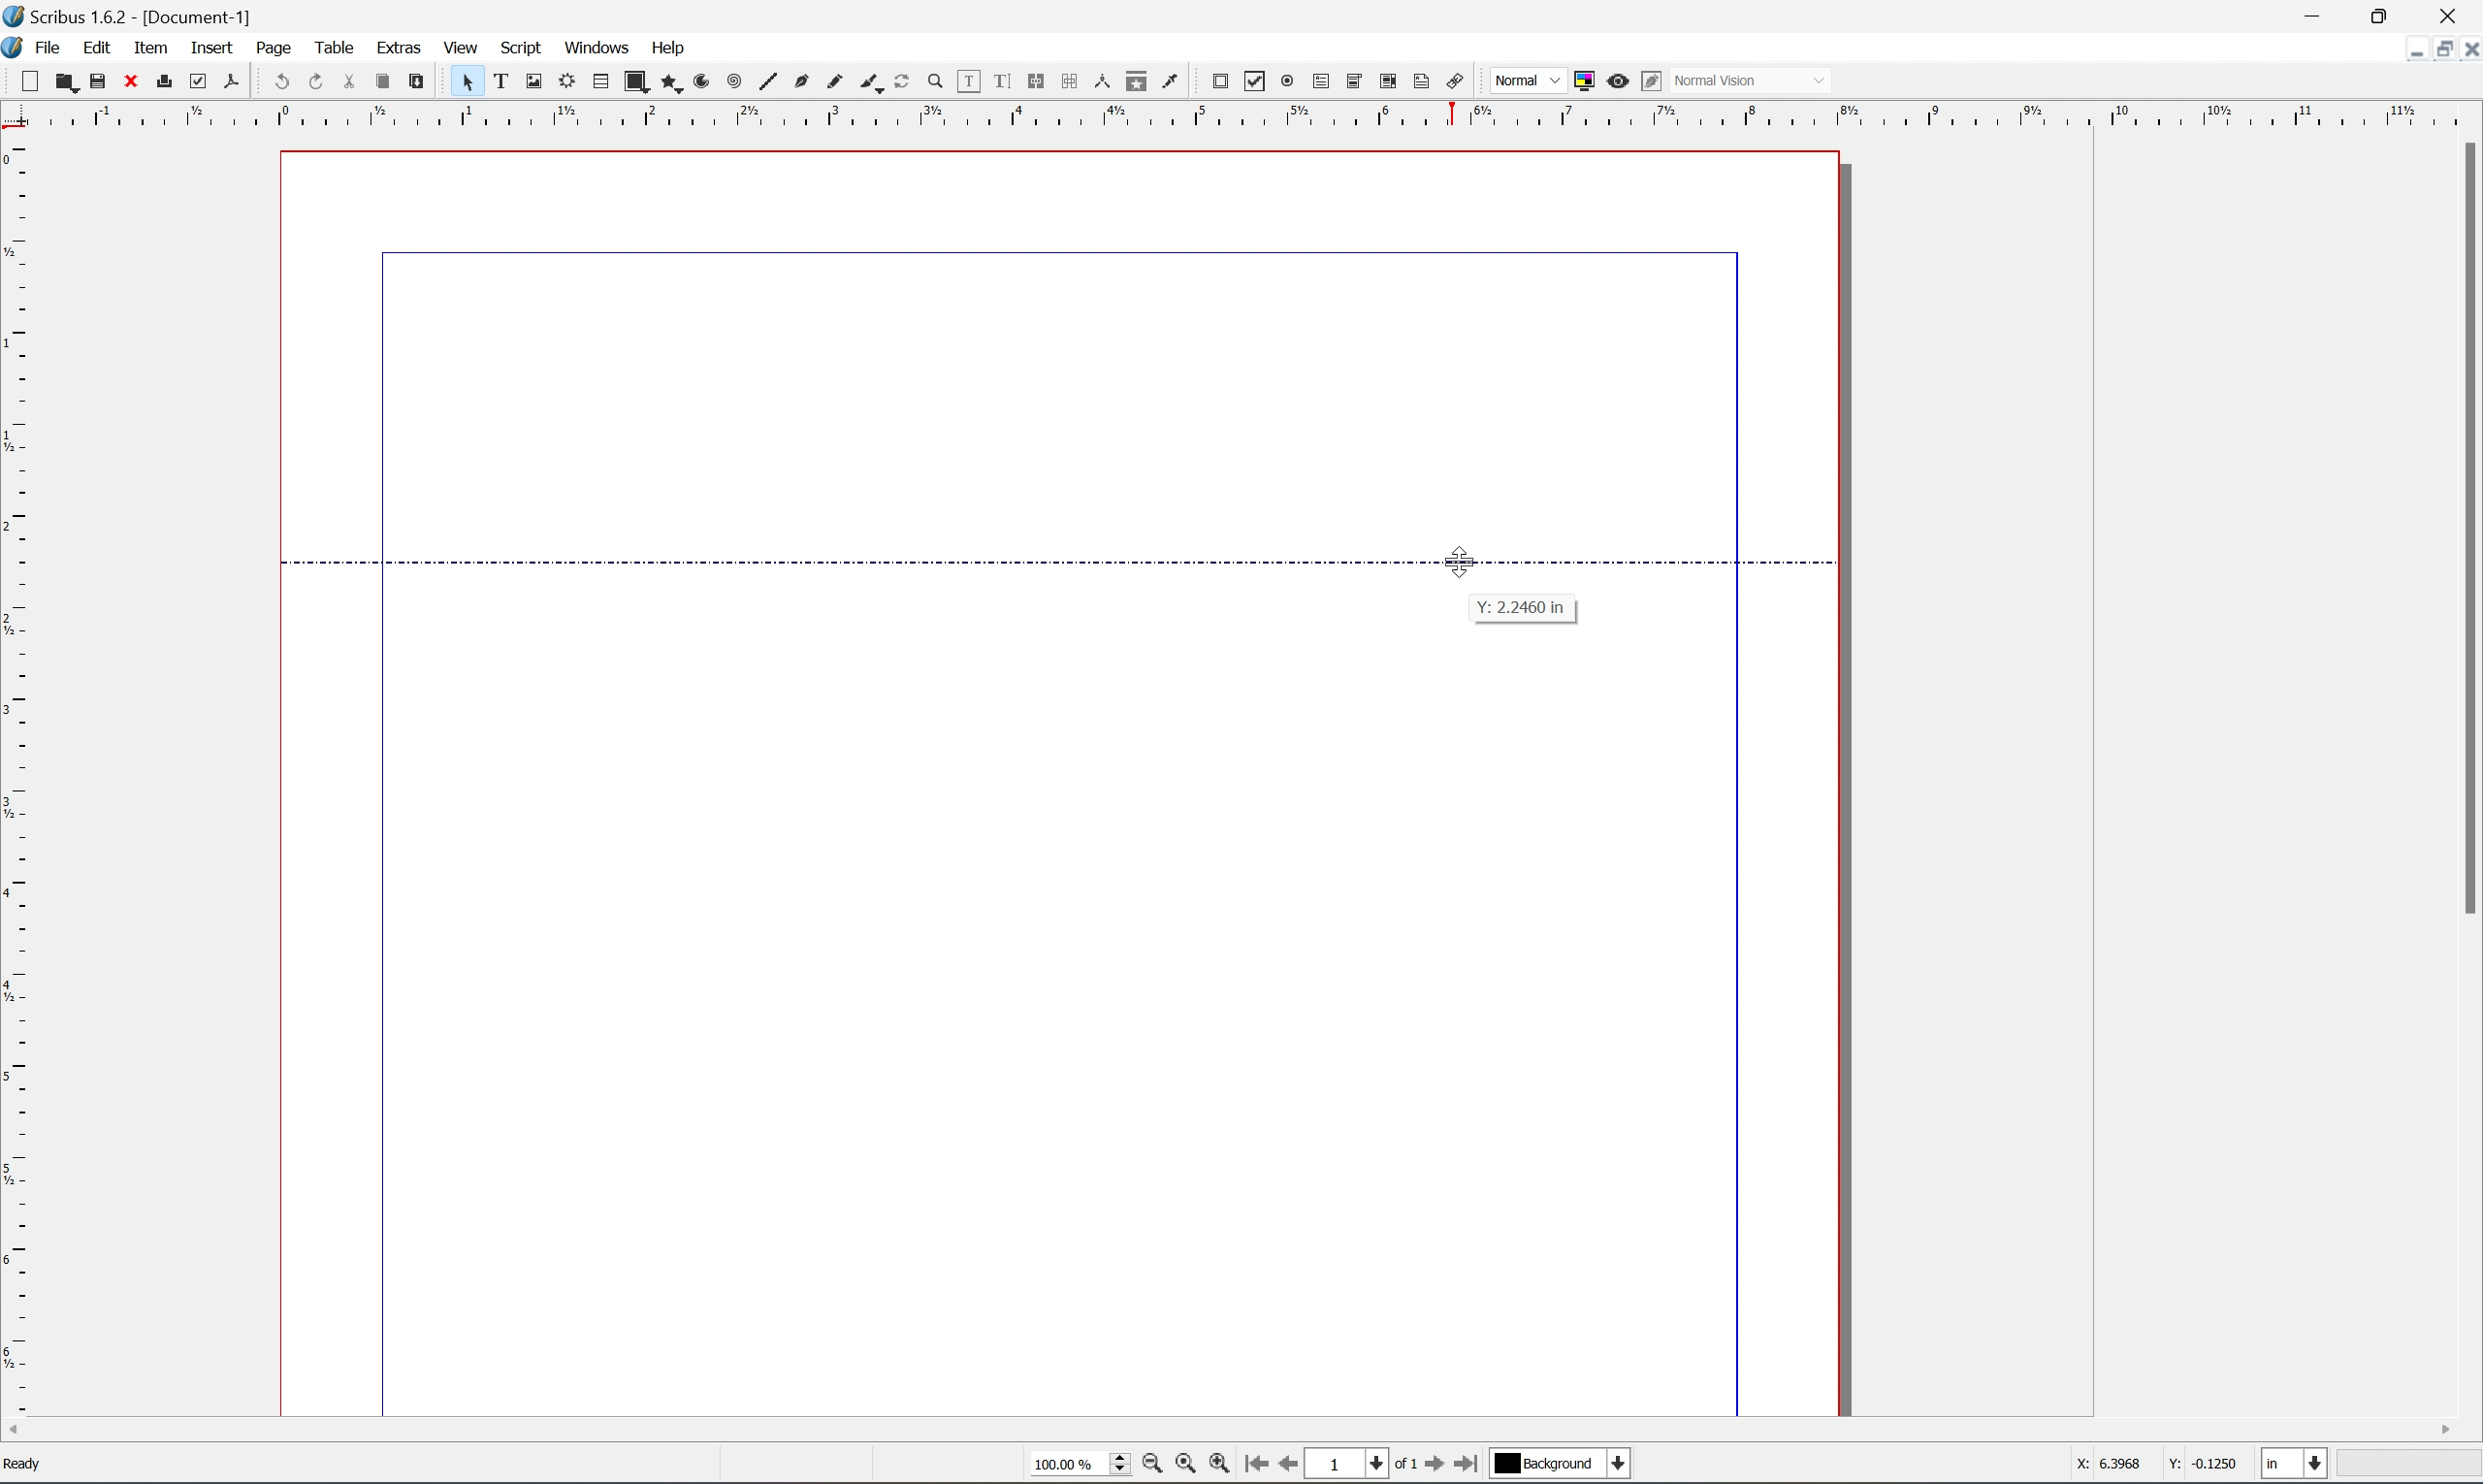  Describe the element at coordinates (634, 82) in the screenshot. I see `shape` at that location.